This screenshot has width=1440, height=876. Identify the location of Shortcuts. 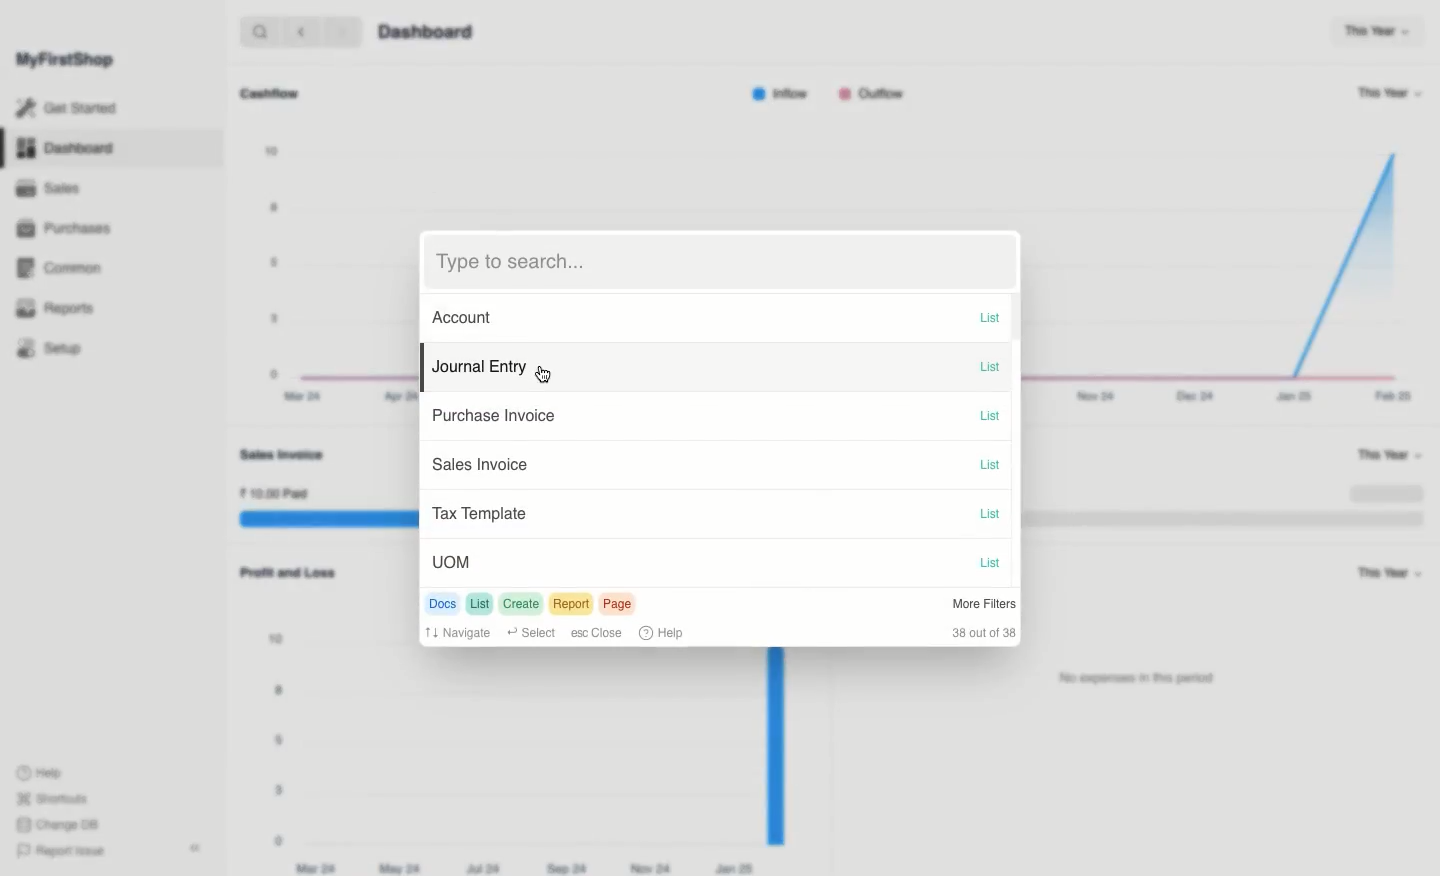
(49, 797).